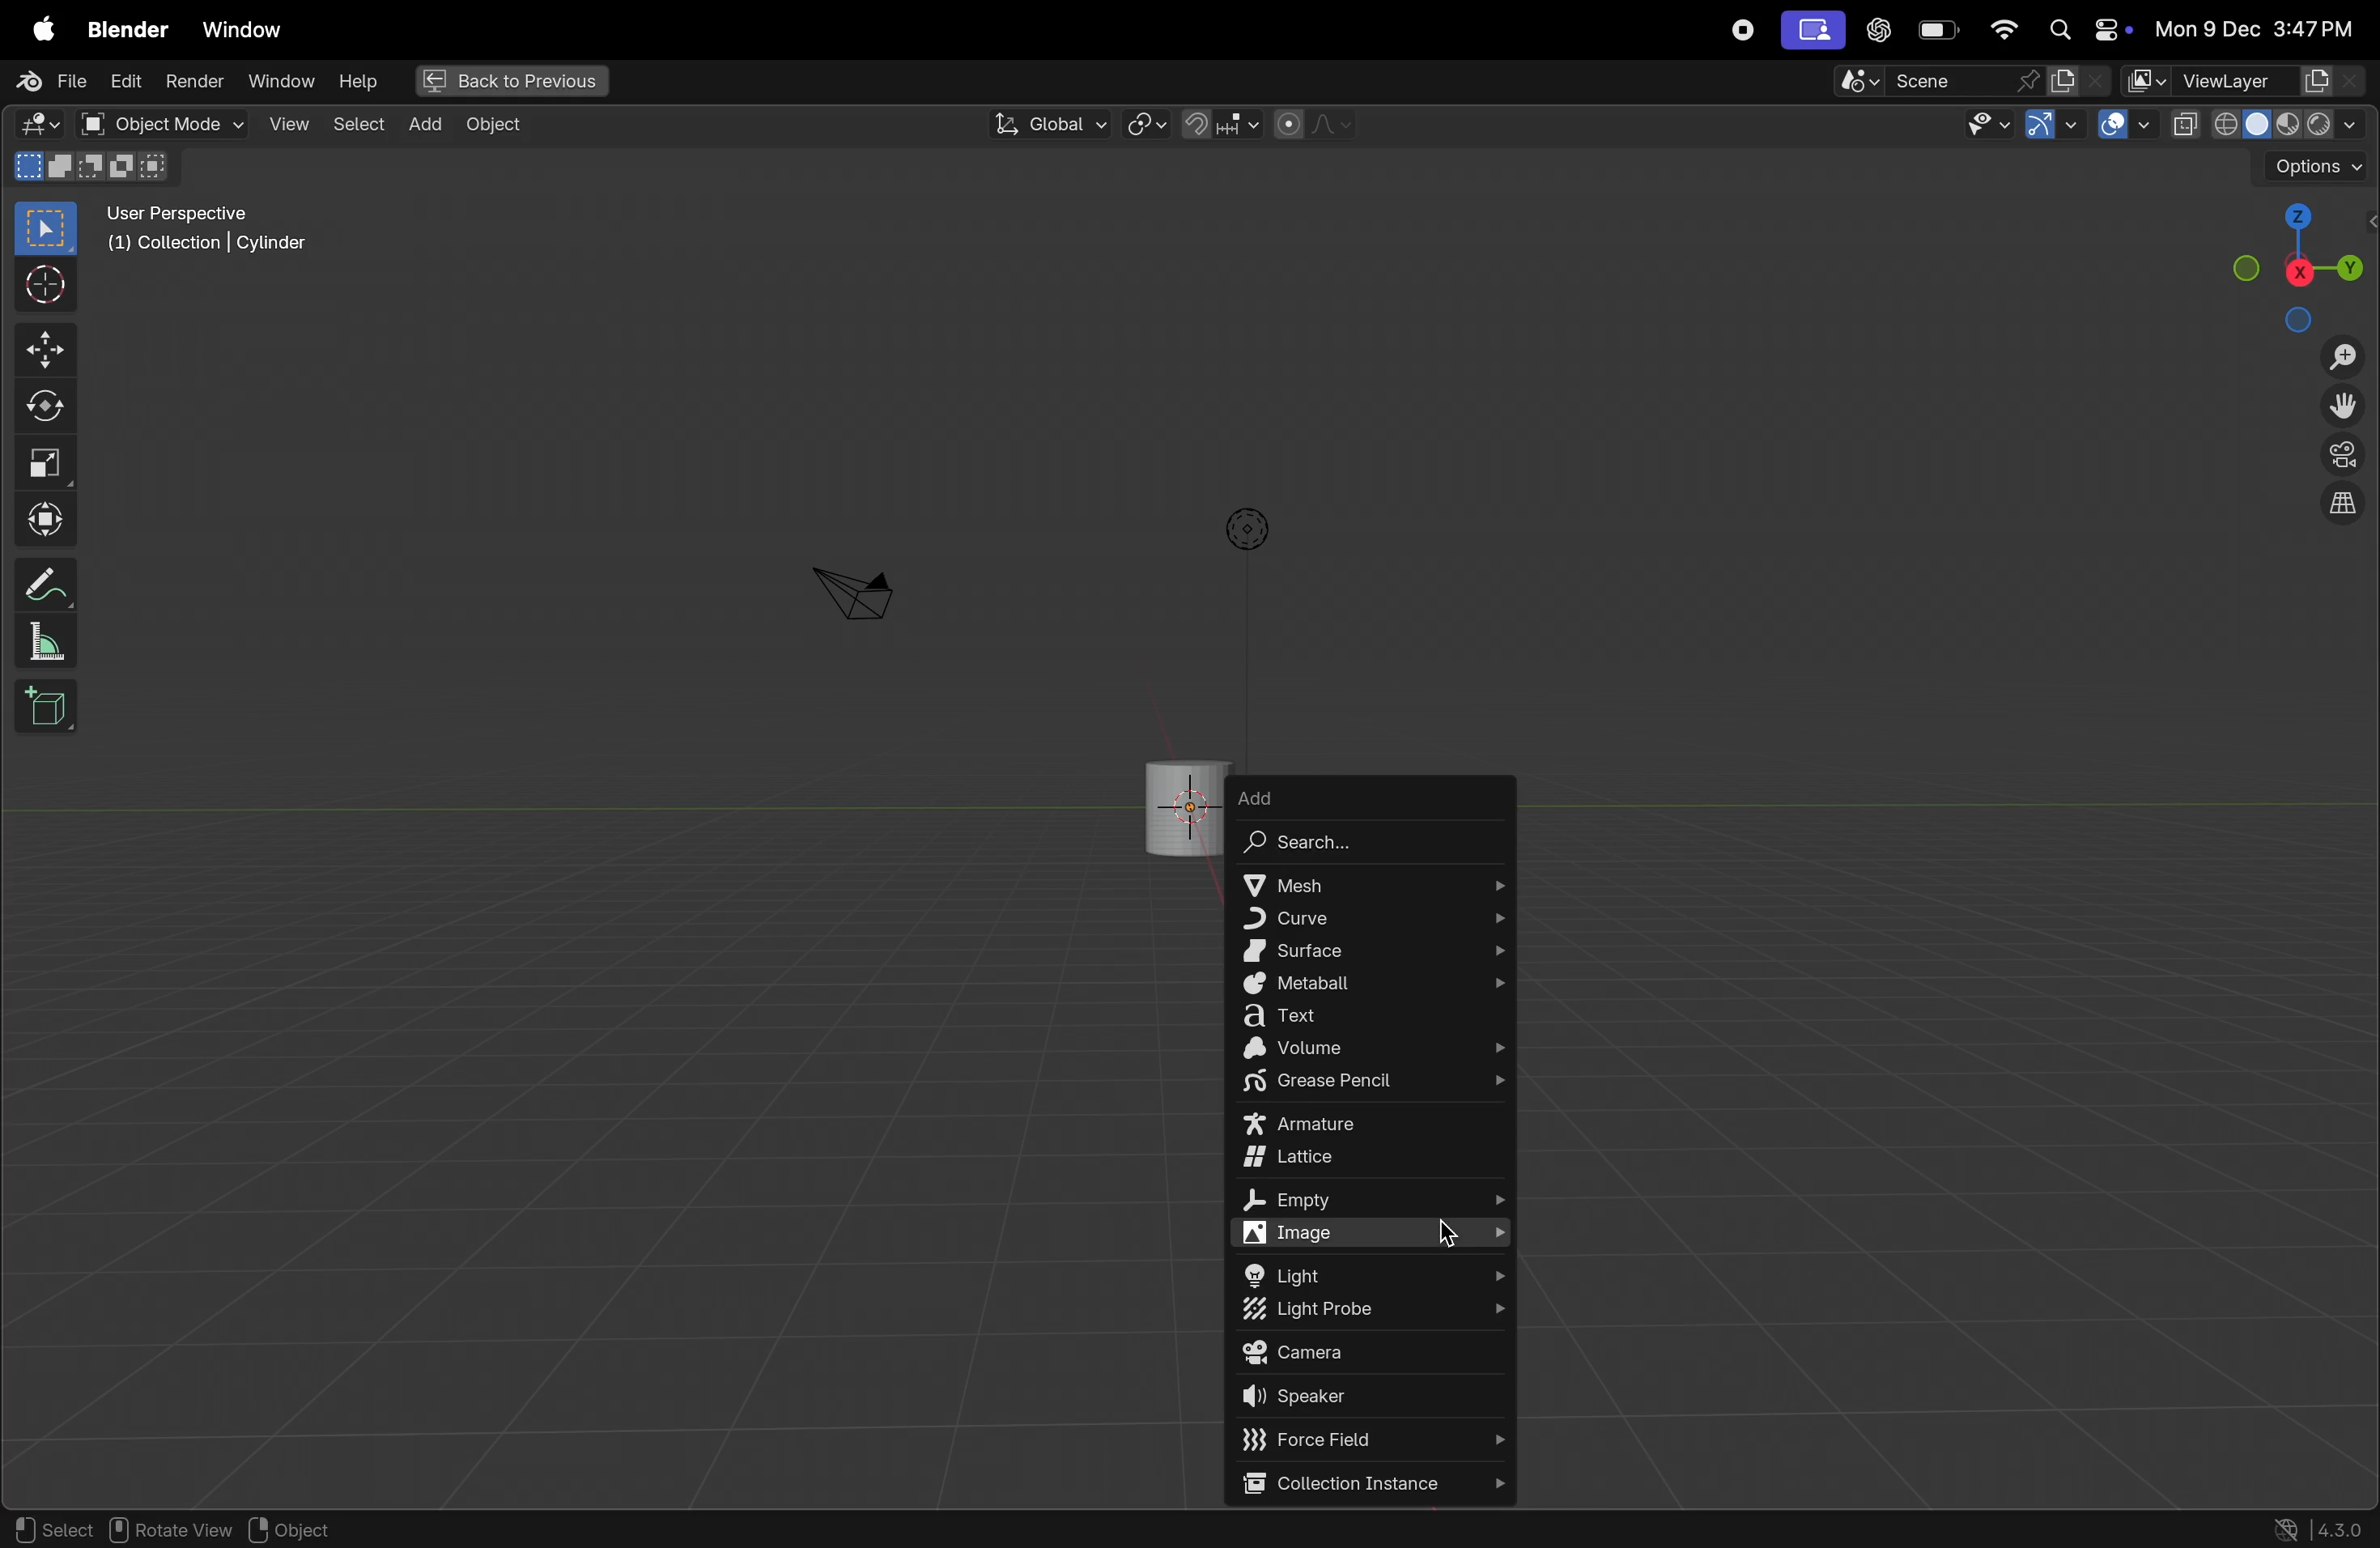 This screenshot has width=2380, height=1548. I want to click on turning of pviot point, so click(1147, 122).